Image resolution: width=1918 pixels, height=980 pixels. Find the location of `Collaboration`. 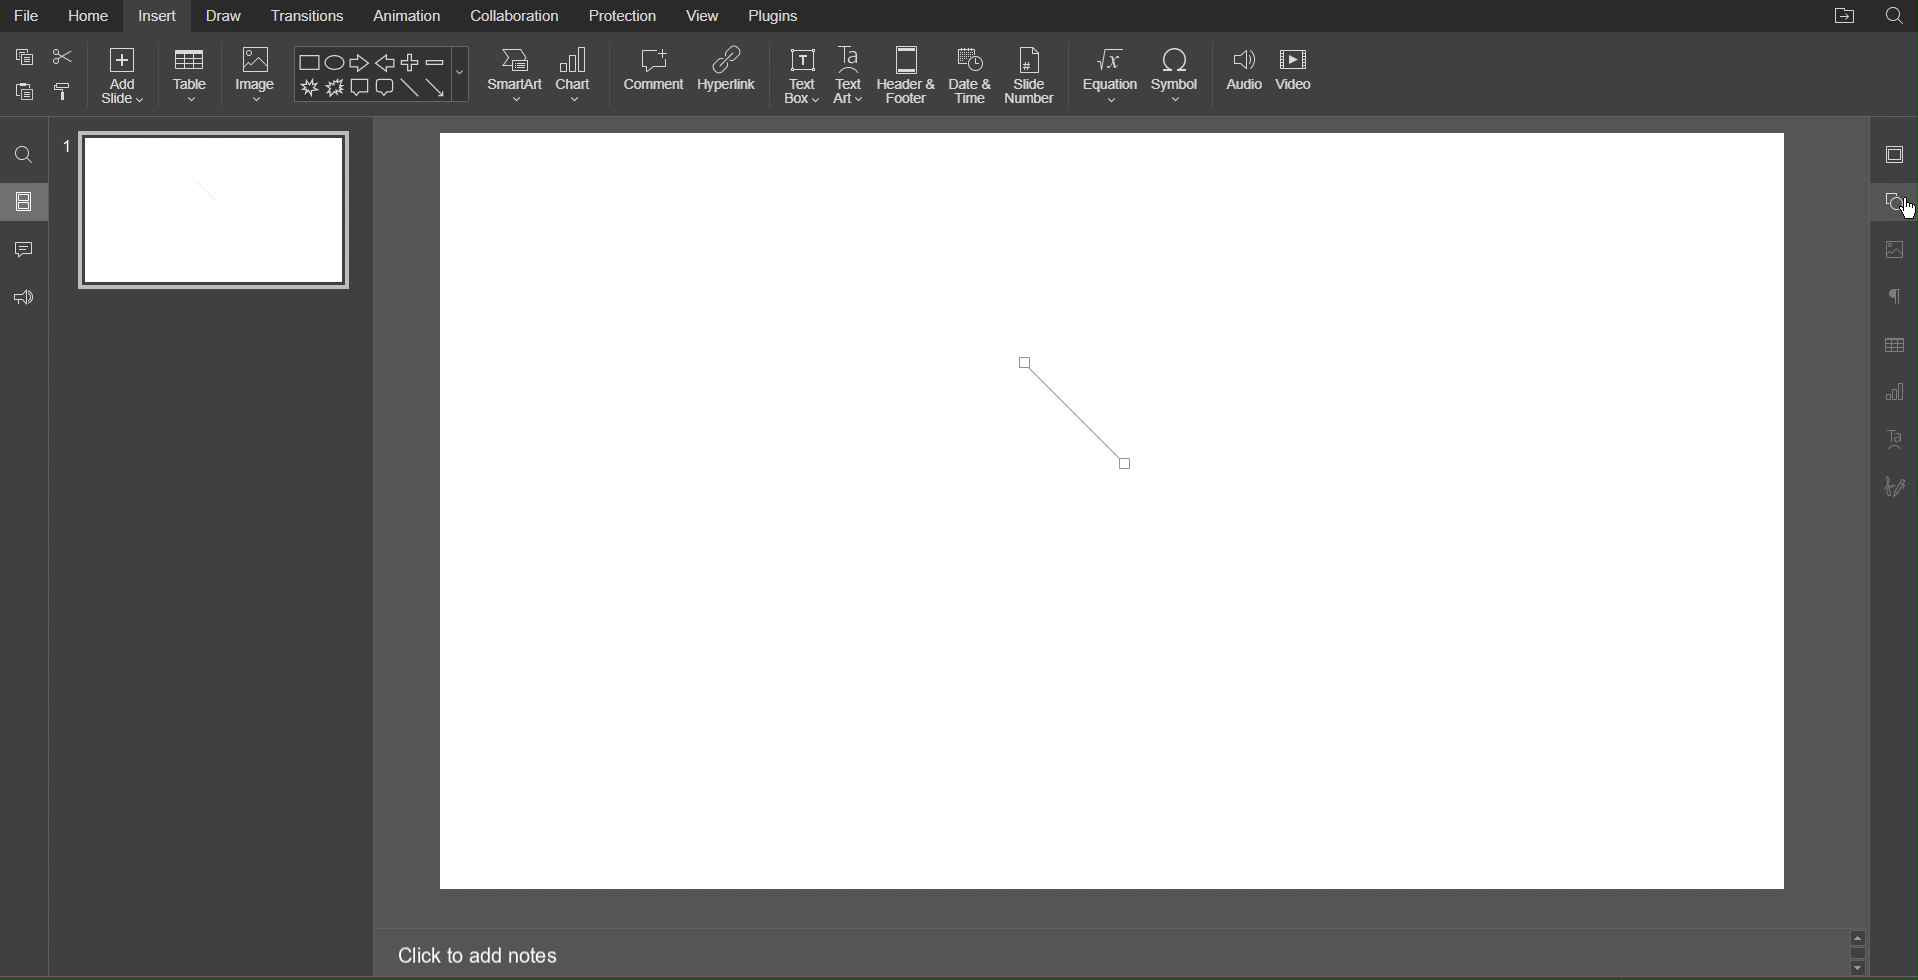

Collaboration is located at coordinates (512, 16).